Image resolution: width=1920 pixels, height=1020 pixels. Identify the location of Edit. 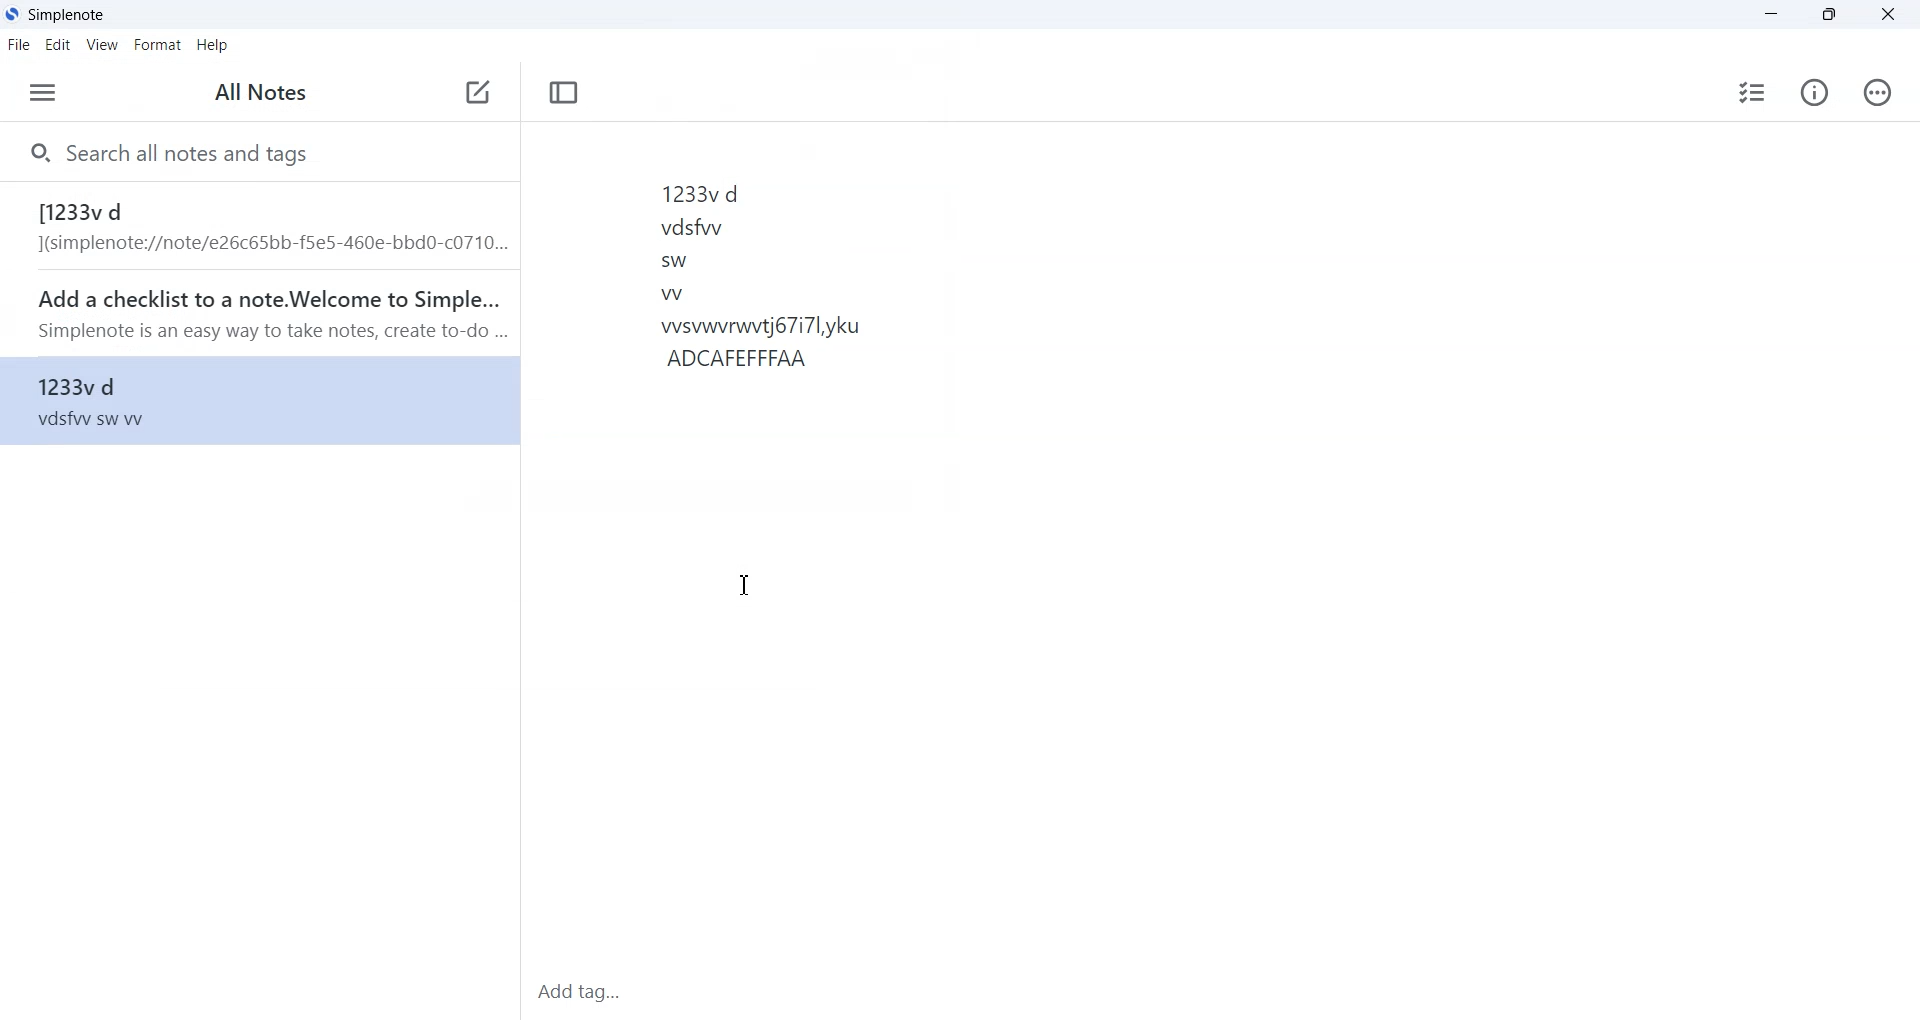
(57, 45).